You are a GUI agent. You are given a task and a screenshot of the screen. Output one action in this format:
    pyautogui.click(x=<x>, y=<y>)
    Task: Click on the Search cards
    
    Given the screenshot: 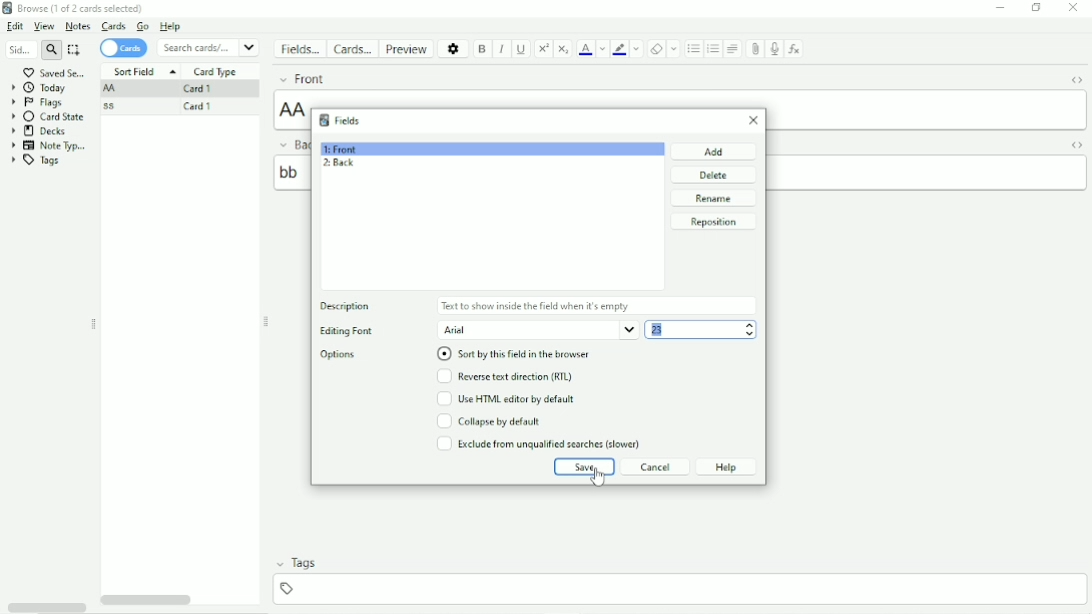 What is the action you would take?
    pyautogui.click(x=209, y=47)
    